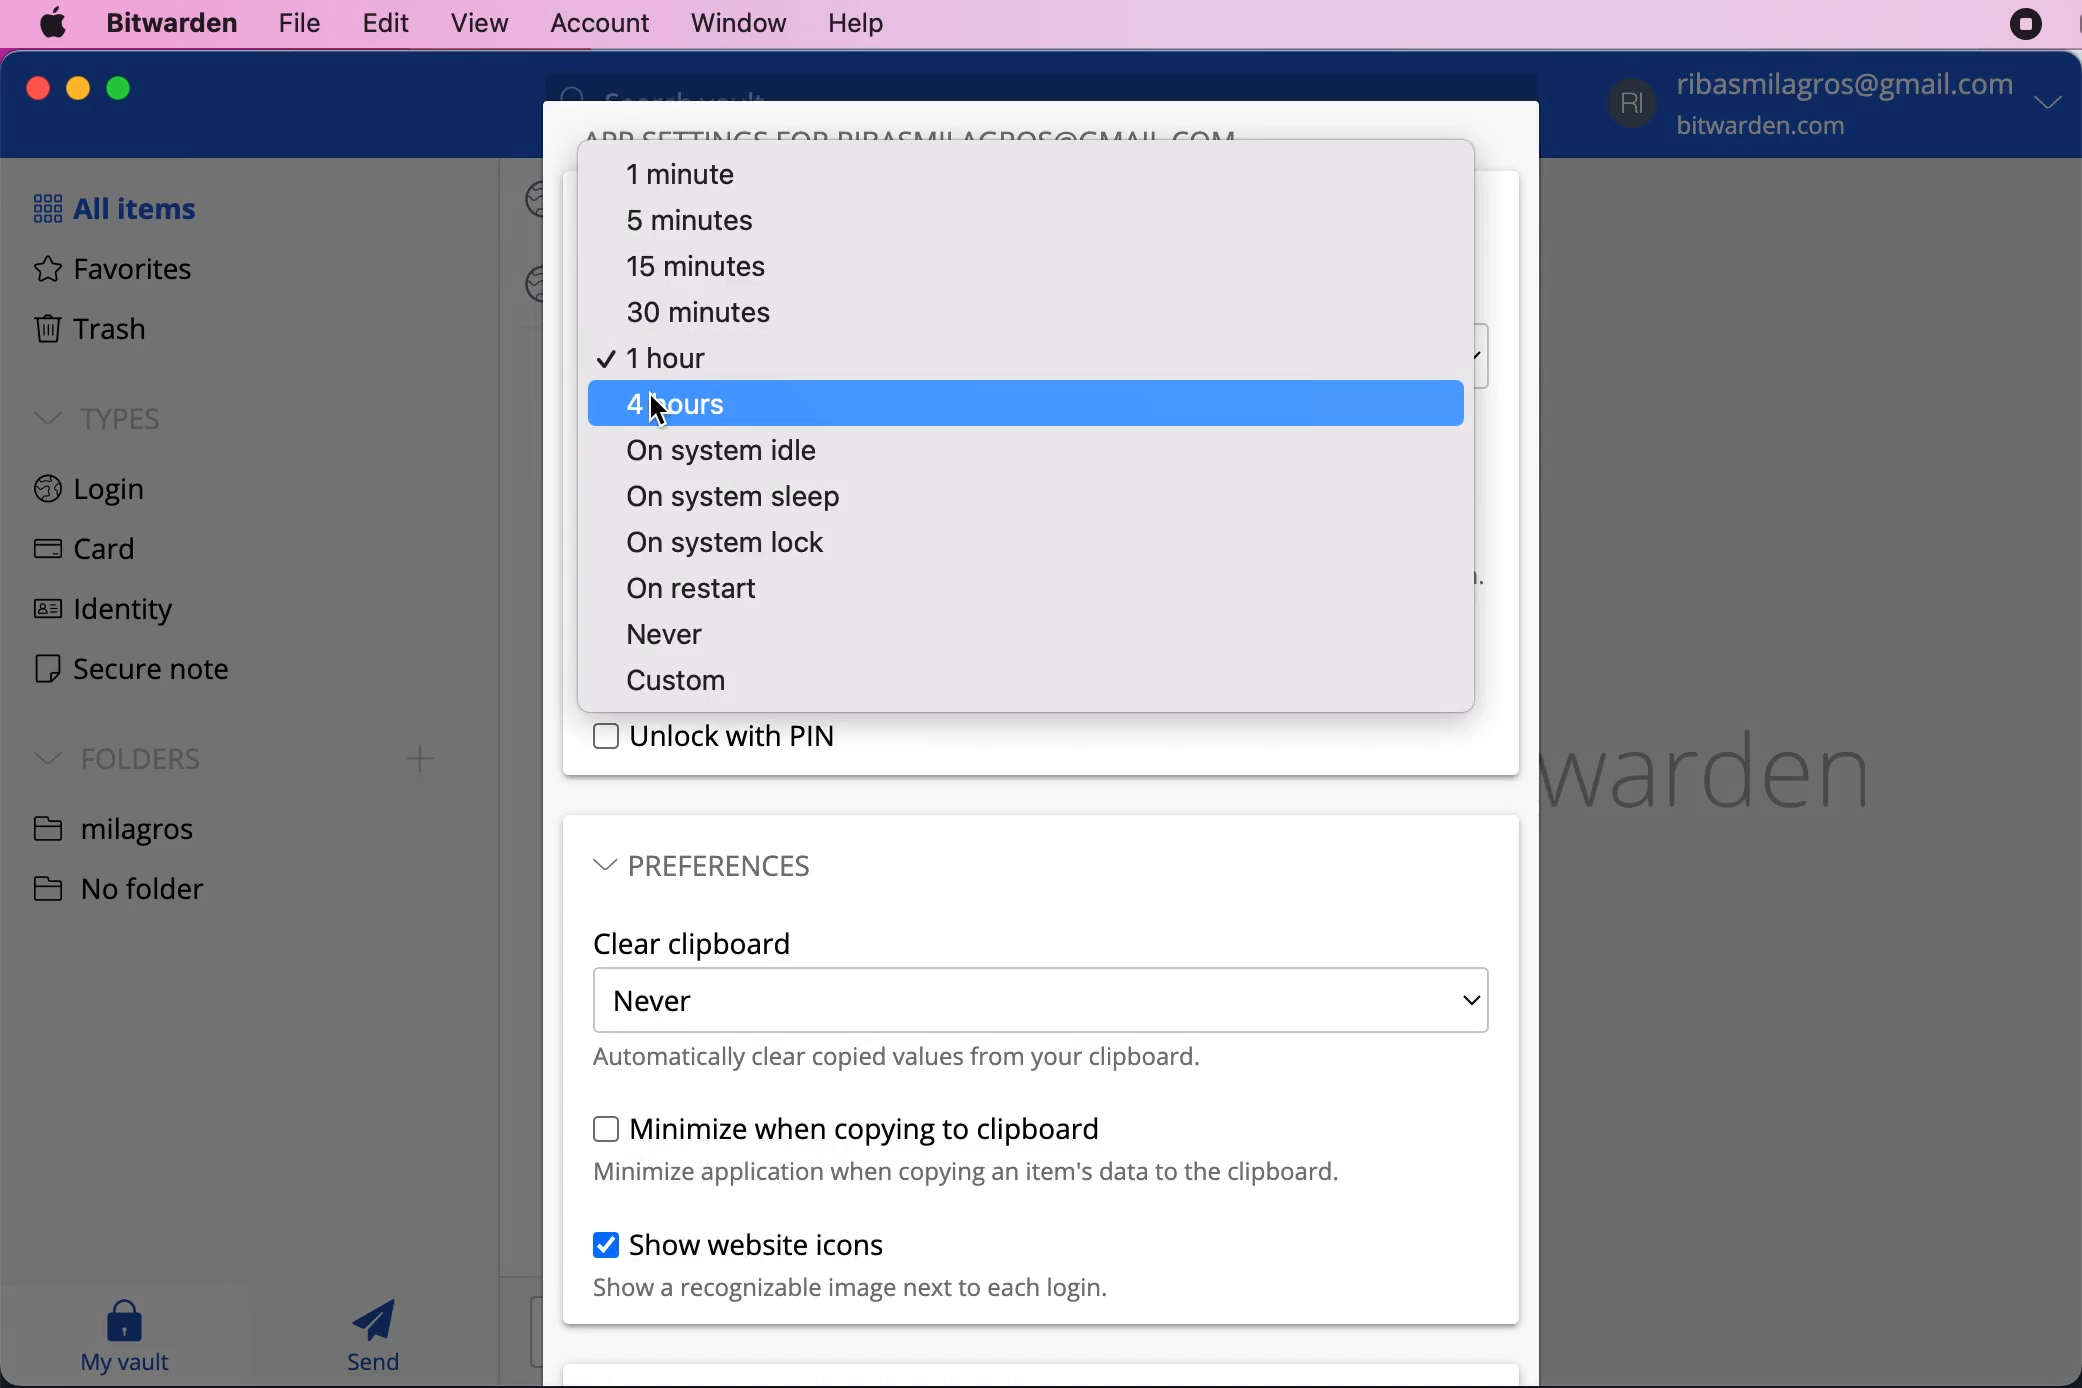  I want to click on Add folder, so click(421, 759).